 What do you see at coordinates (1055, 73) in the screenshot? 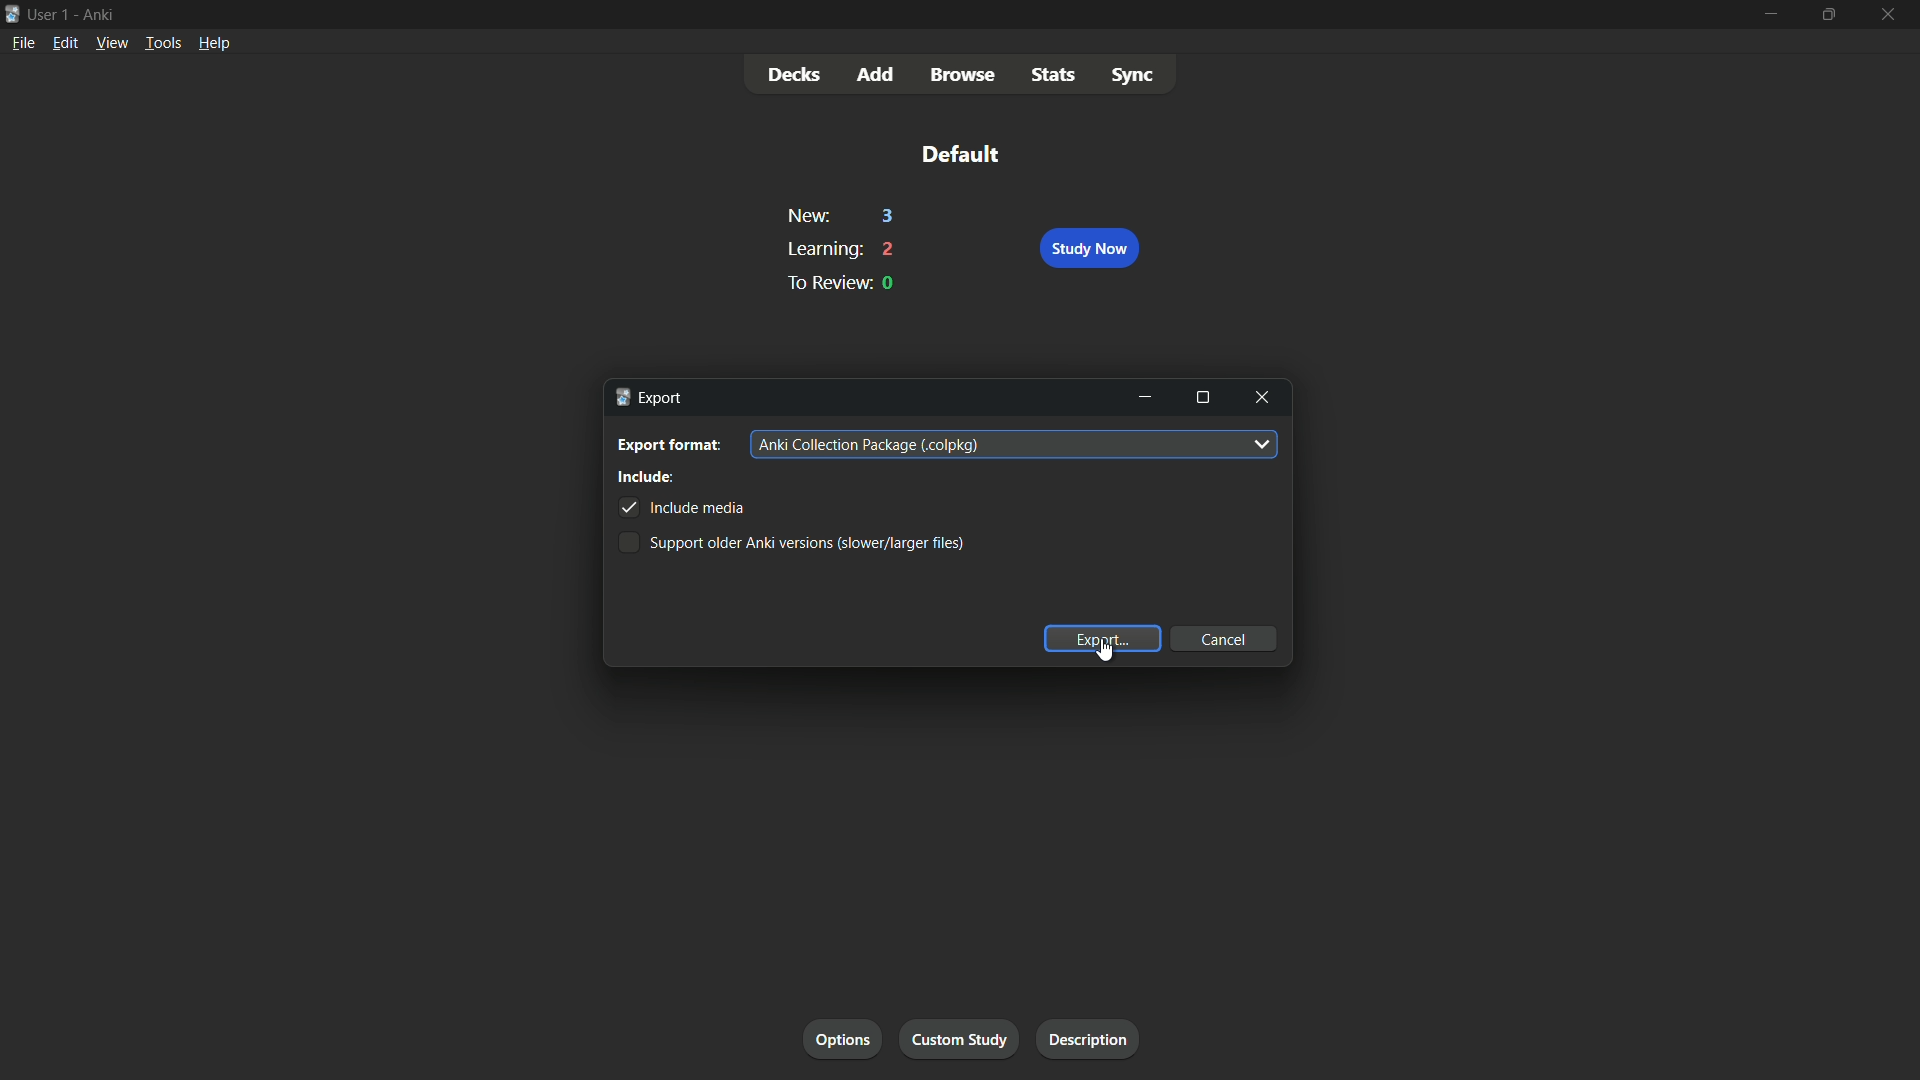
I see `stats` at bounding box center [1055, 73].